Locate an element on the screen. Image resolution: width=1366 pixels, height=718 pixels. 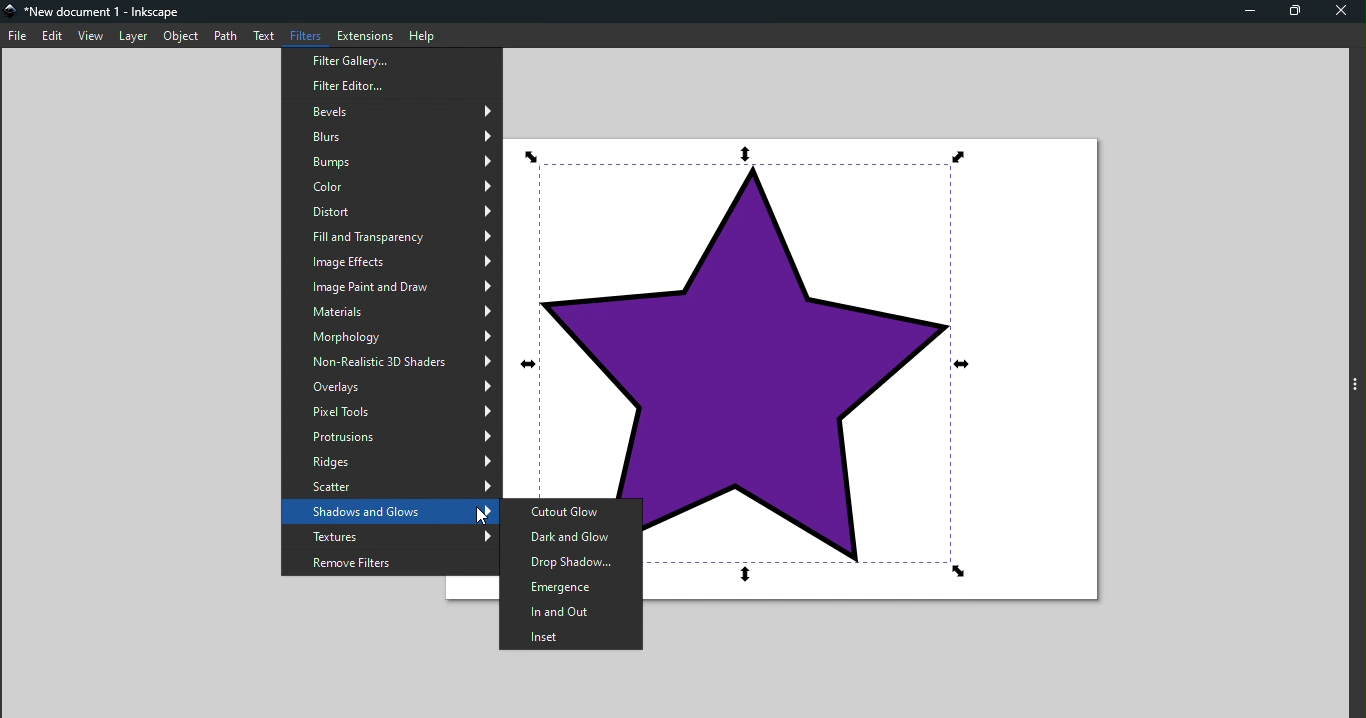
Scatter is located at coordinates (389, 486).